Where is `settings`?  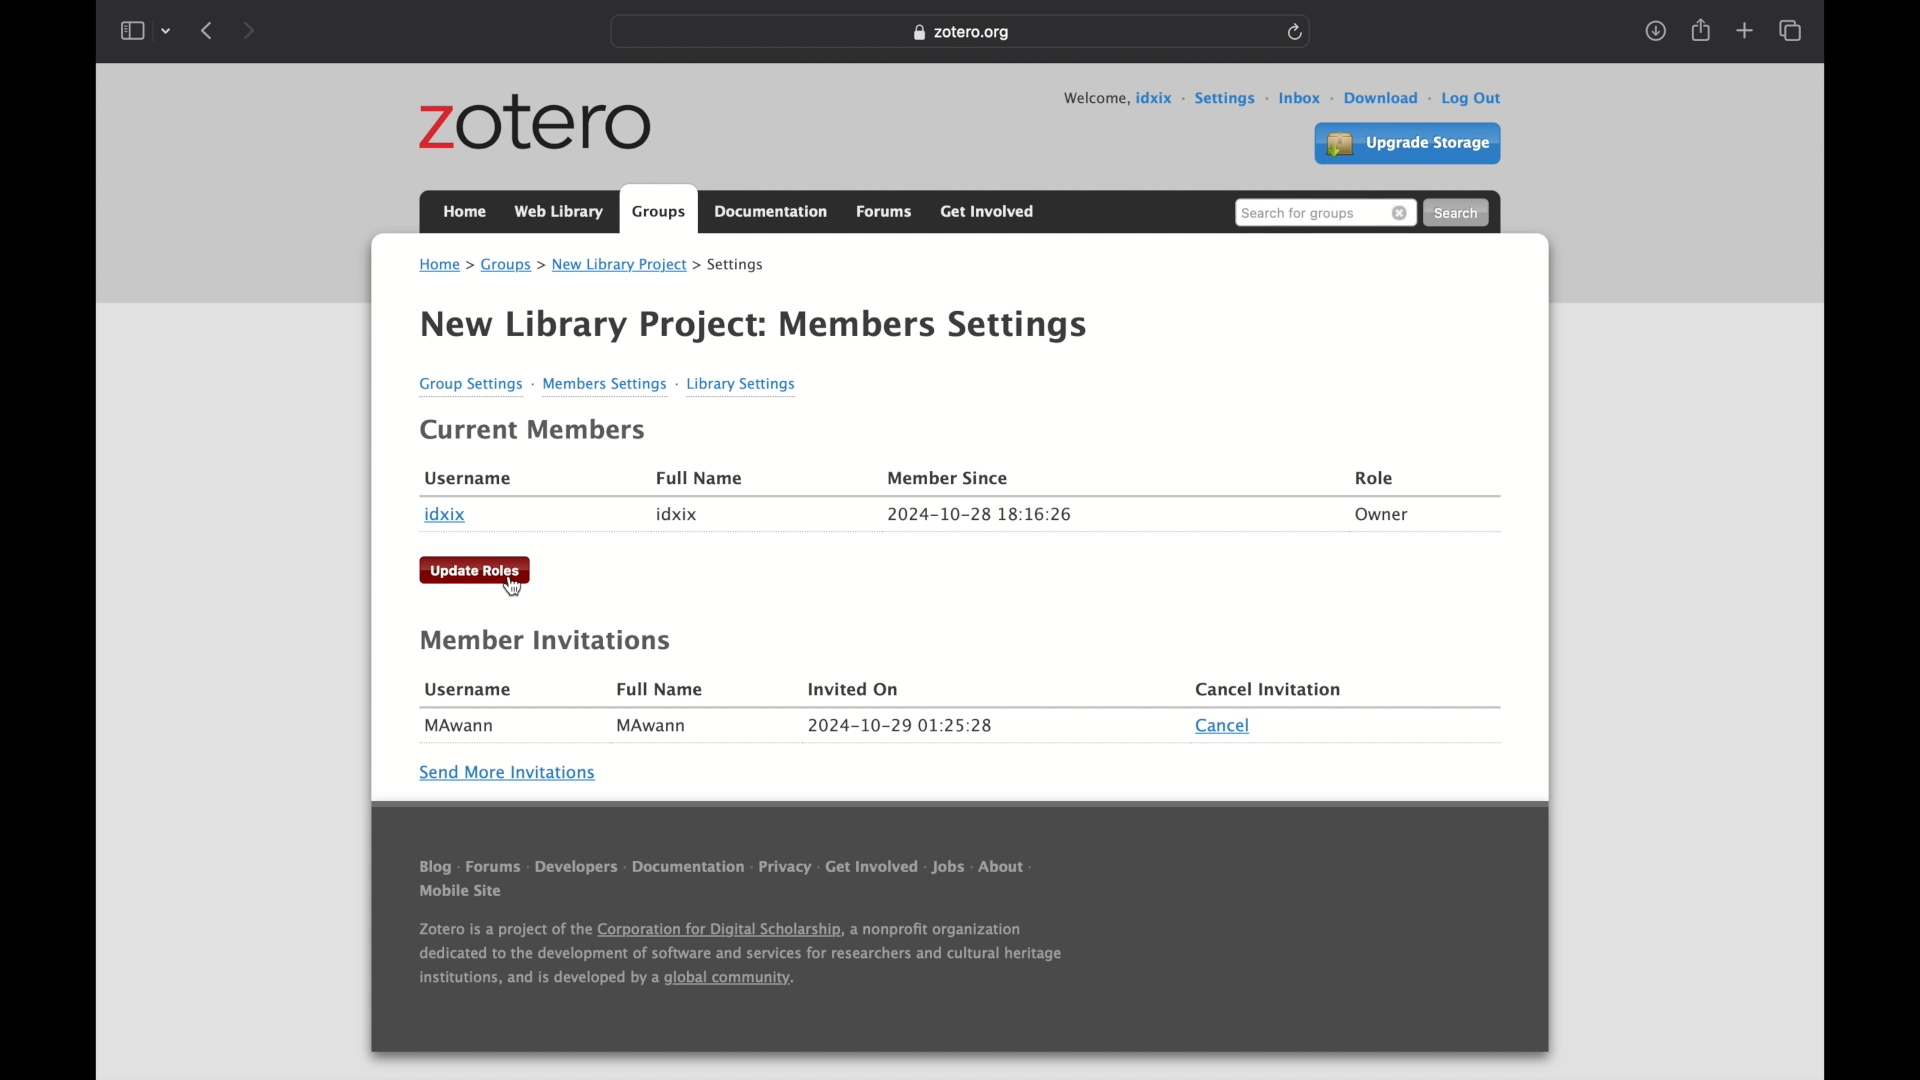
settings is located at coordinates (1231, 97).